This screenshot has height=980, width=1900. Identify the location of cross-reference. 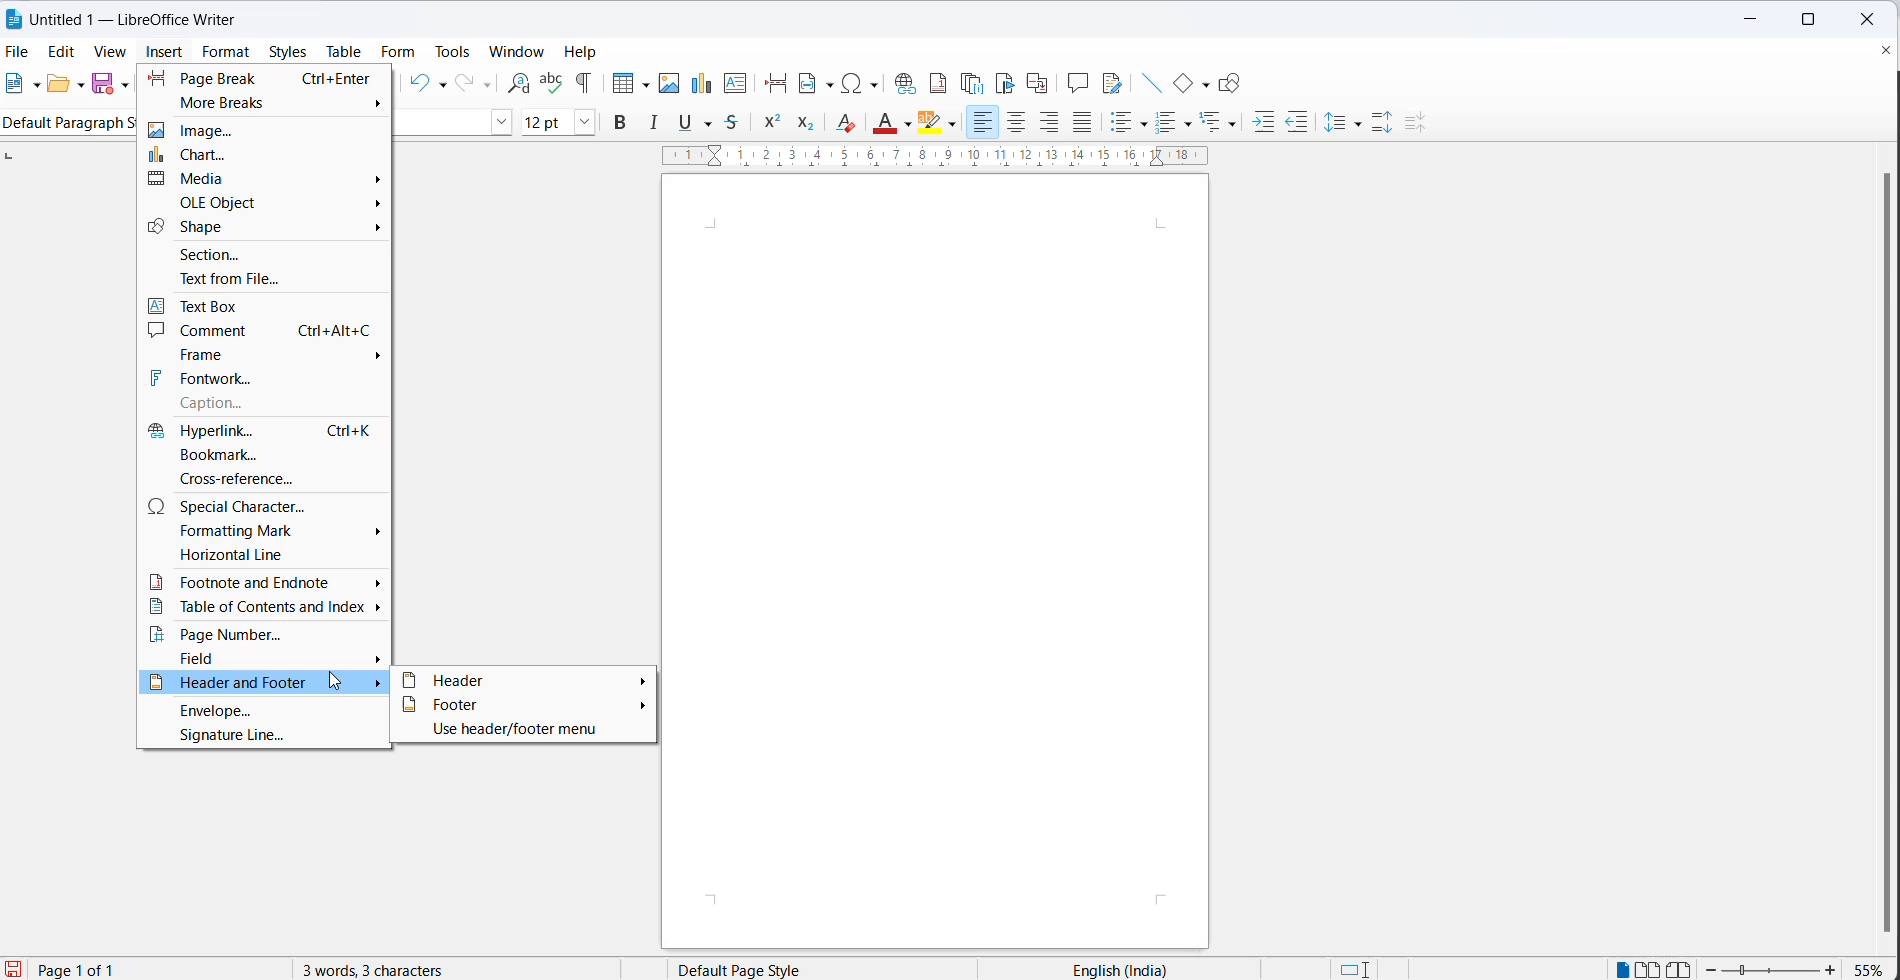
(263, 479).